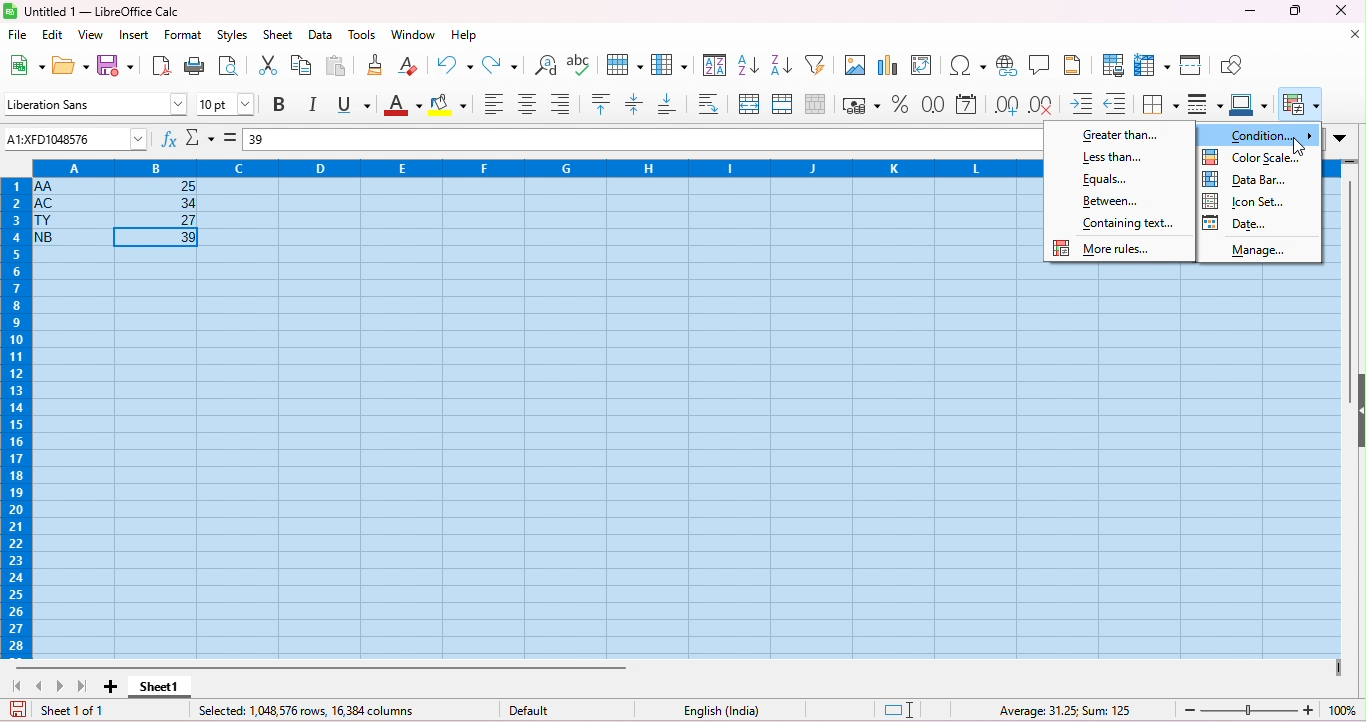 The width and height of the screenshot is (1366, 722). What do you see at coordinates (715, 65) in the screenshot?
I see `sort` at bounding box center [715, 65].